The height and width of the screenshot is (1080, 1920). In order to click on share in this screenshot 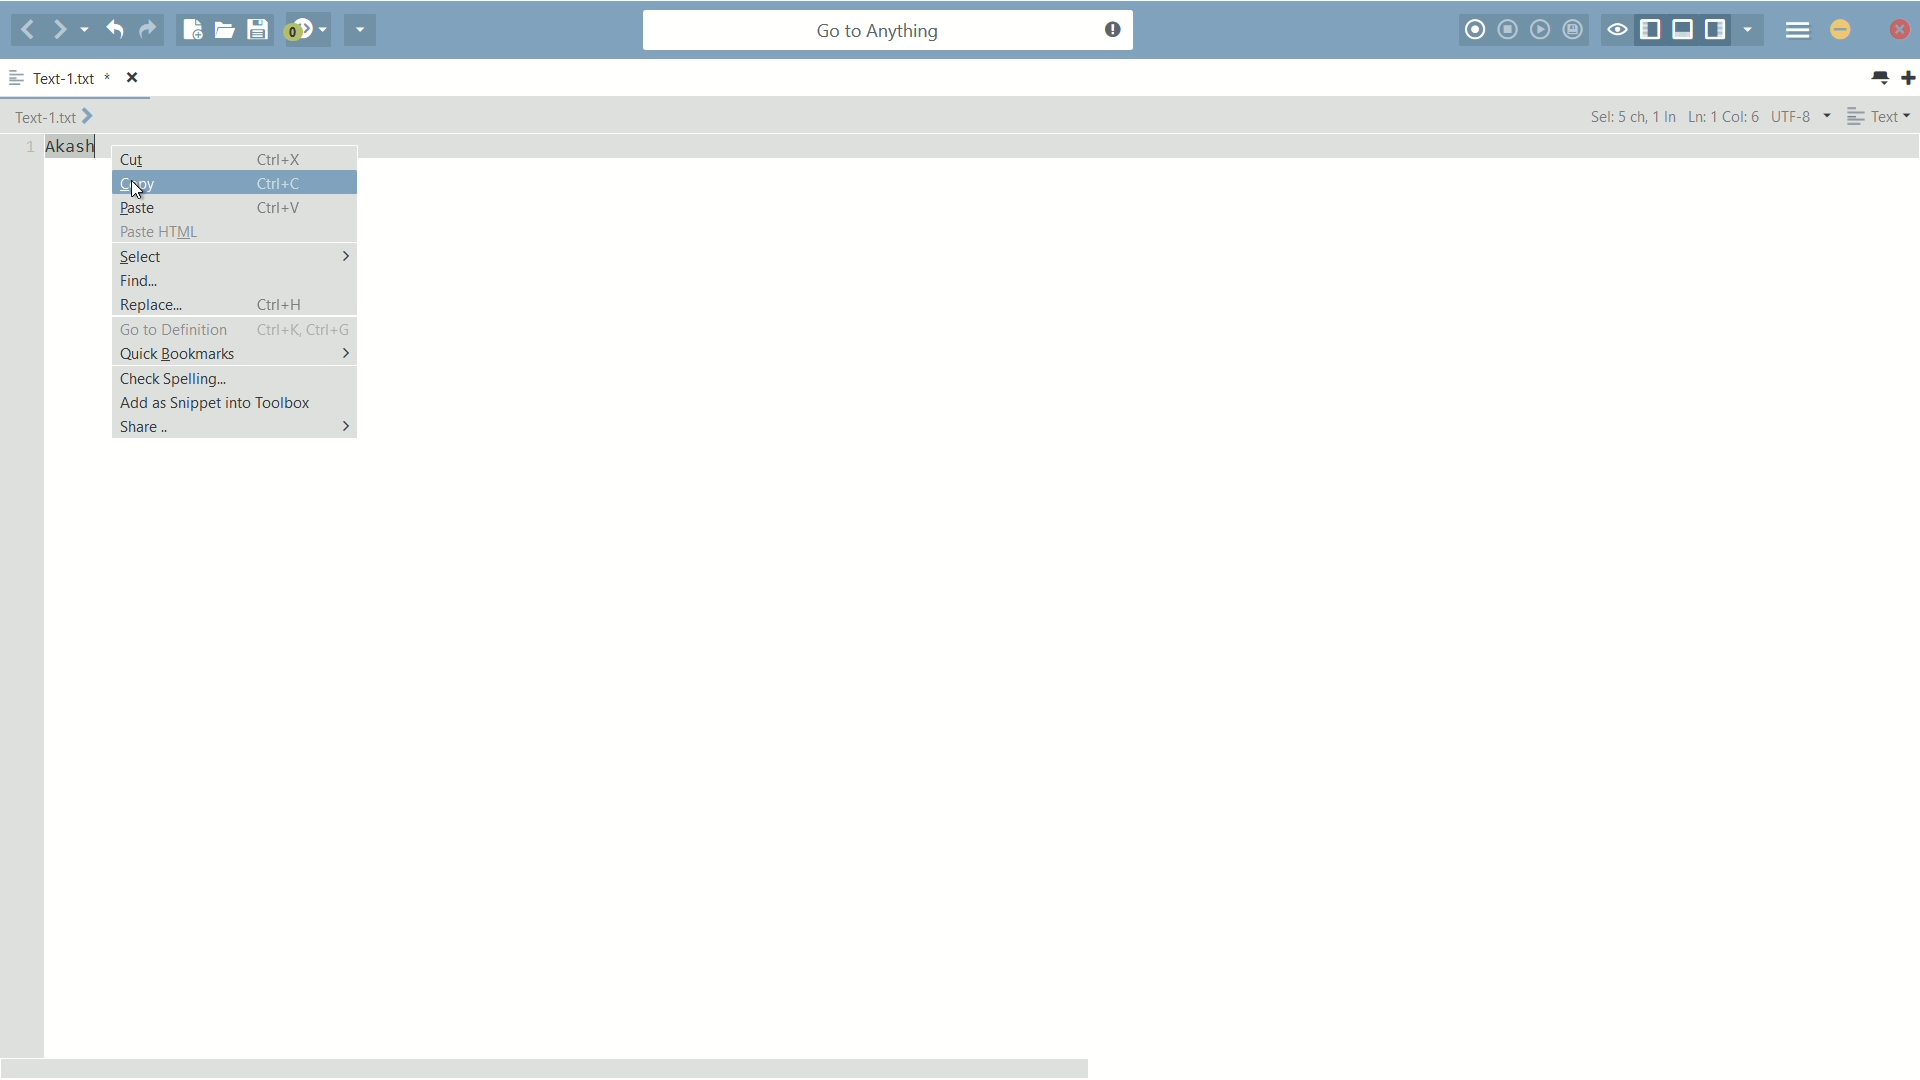, I will do `click(232, 426)`.